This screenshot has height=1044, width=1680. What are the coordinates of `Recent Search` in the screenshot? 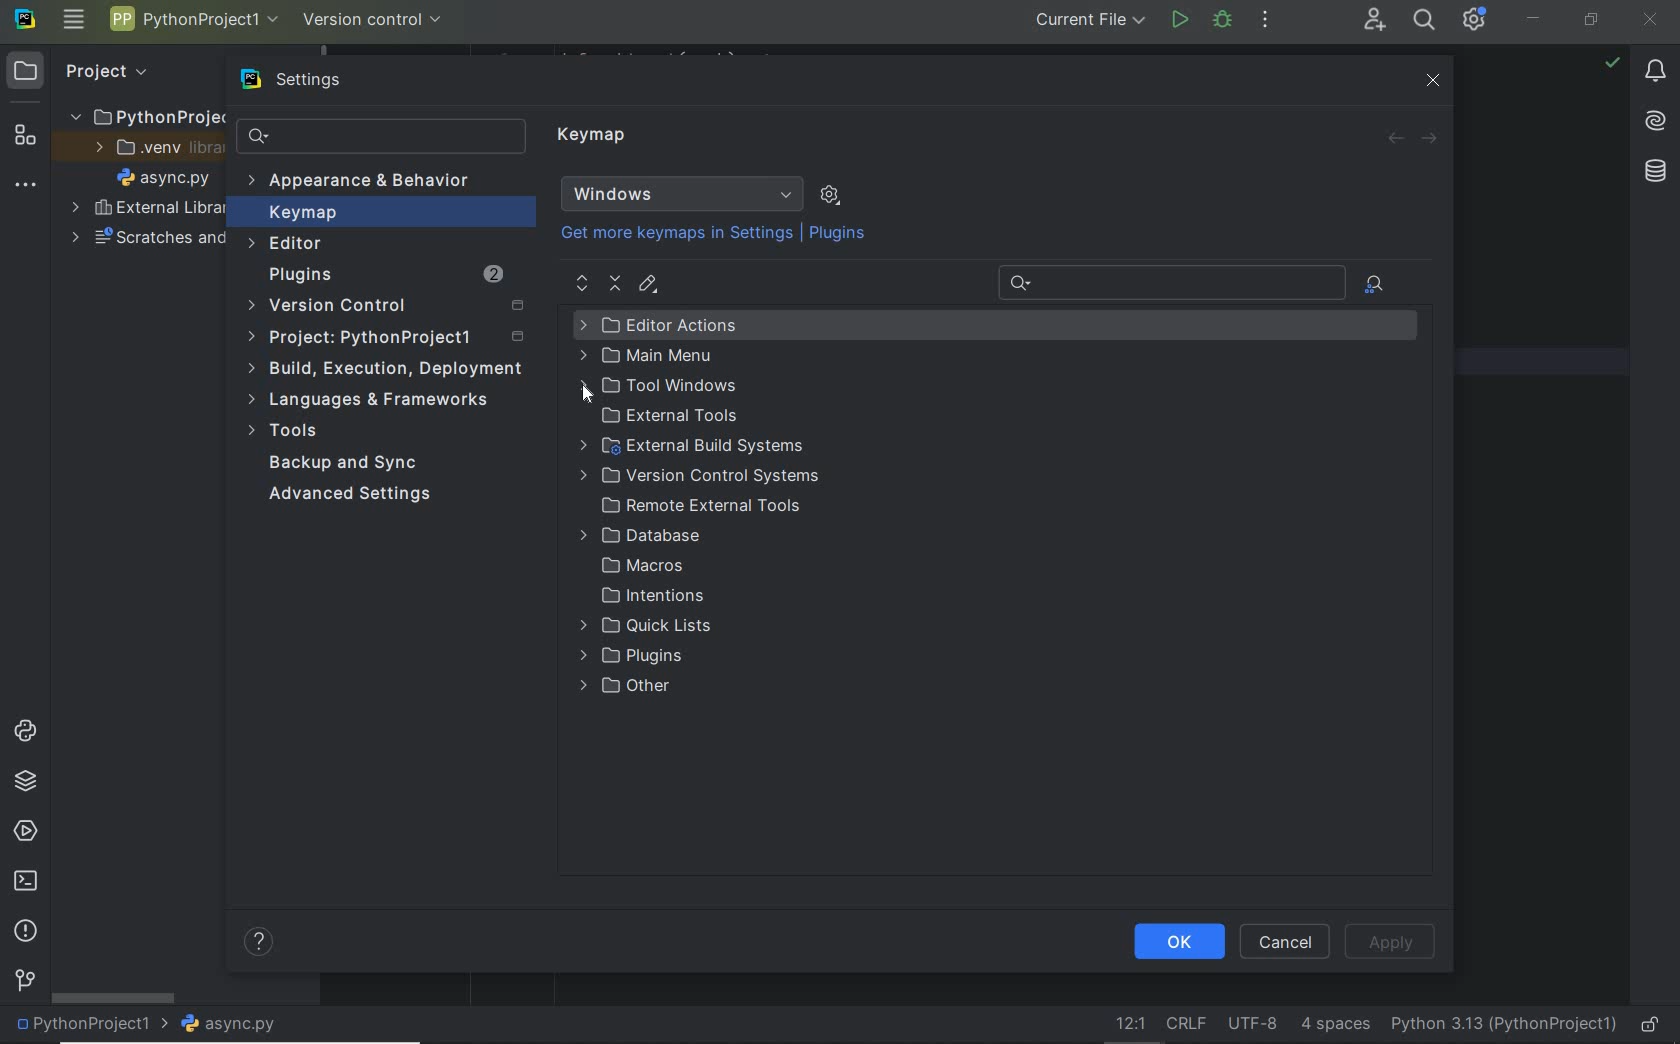 It's located at (1168, 280).